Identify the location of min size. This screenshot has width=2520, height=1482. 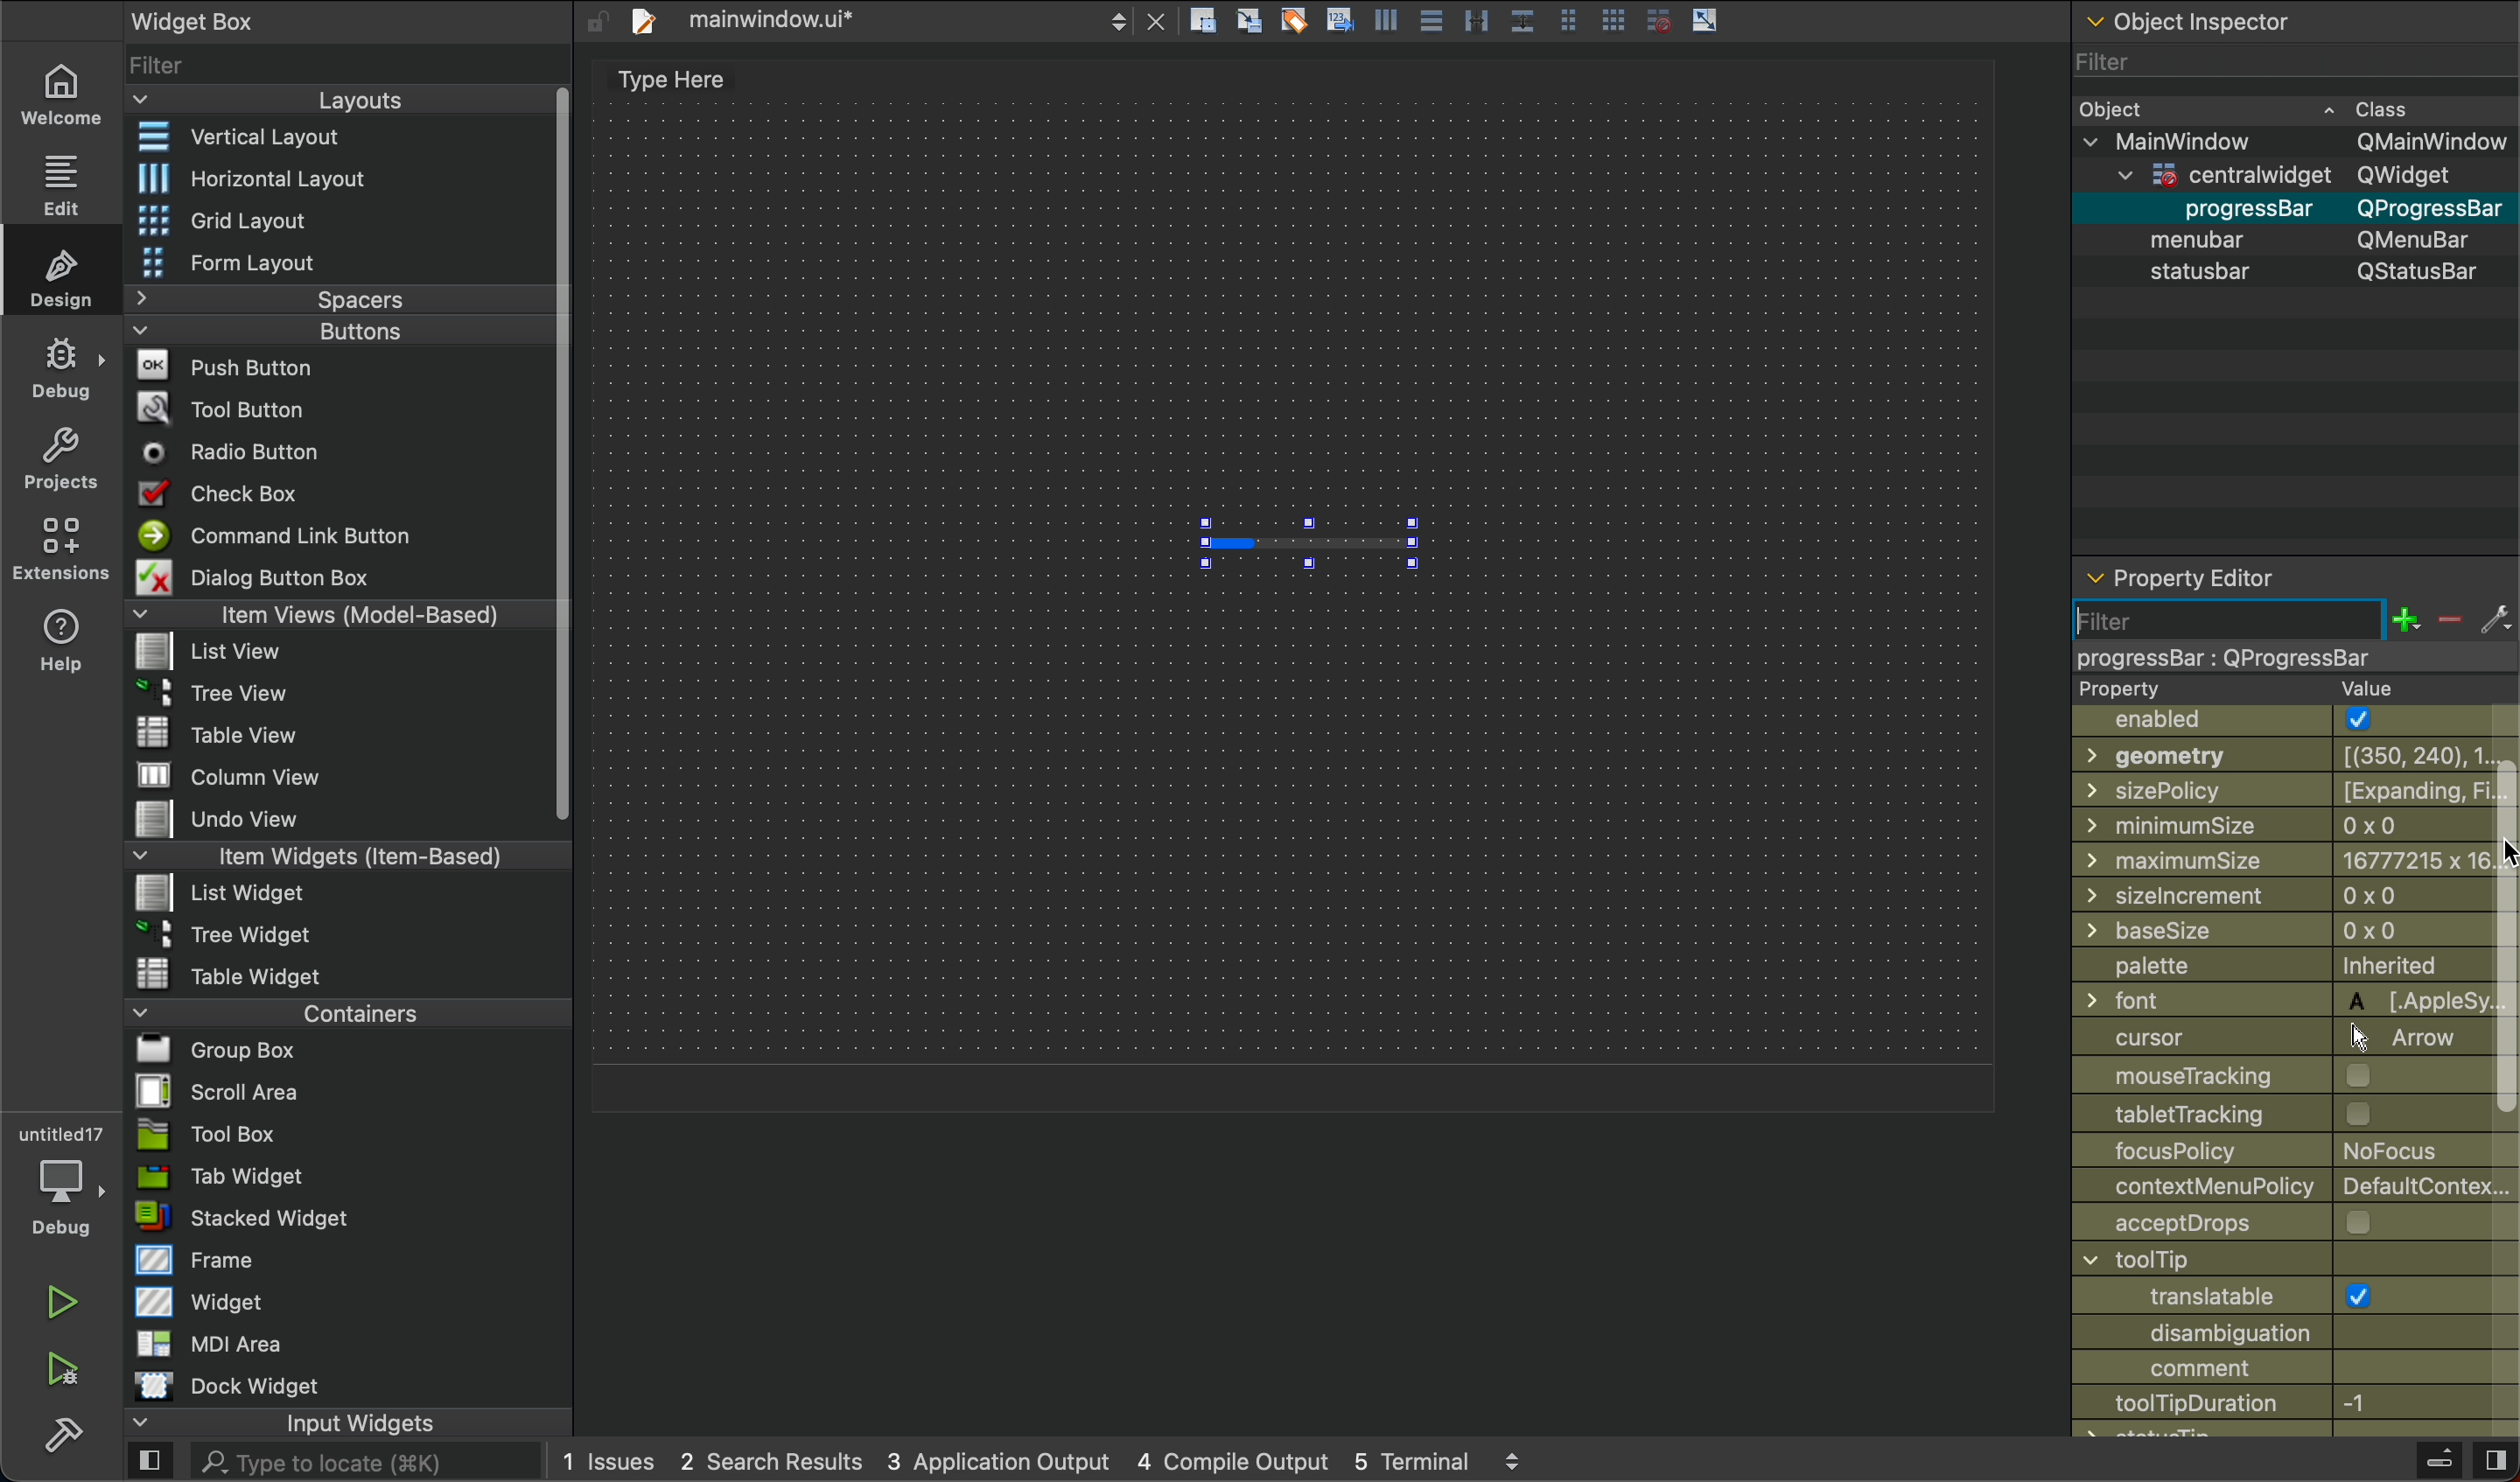
(2263, 825).